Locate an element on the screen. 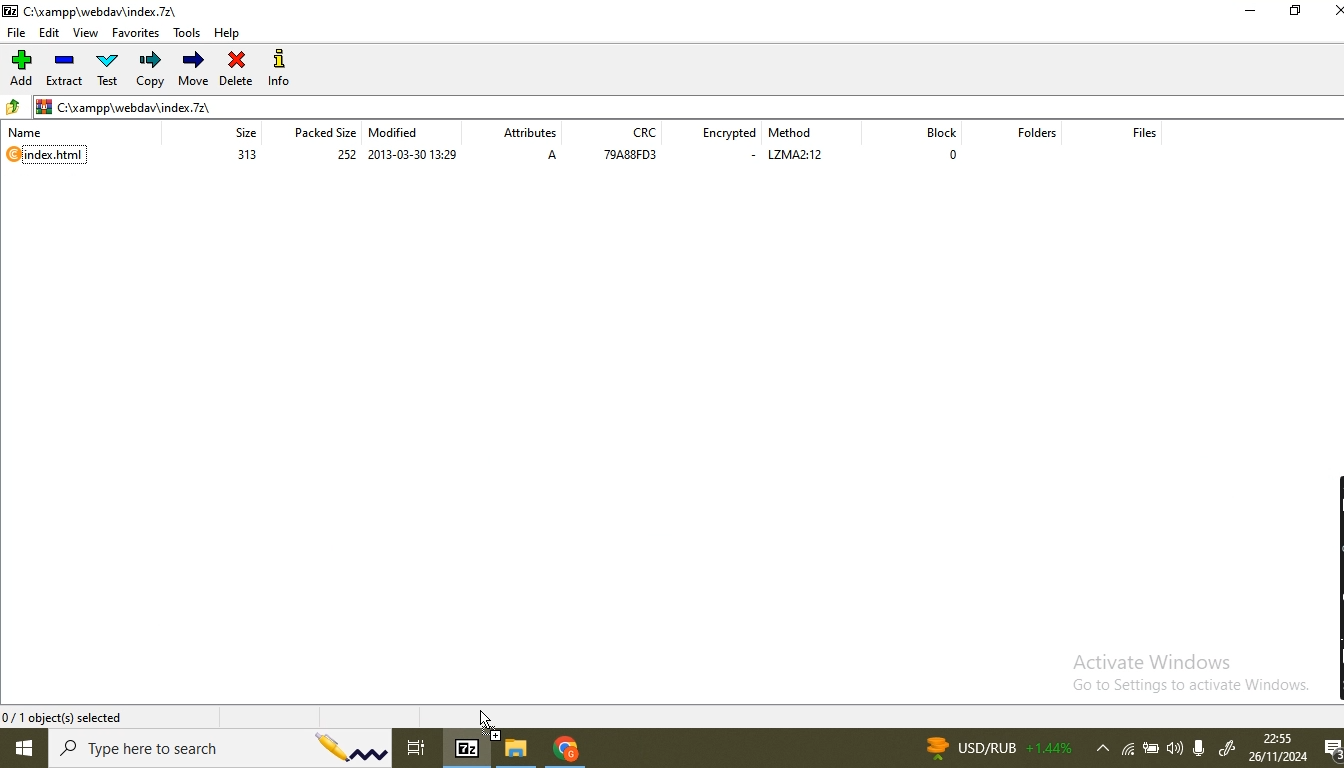 The width and height of the screenshot is (1344, 768). attributes is located at coordinates (536, 130).